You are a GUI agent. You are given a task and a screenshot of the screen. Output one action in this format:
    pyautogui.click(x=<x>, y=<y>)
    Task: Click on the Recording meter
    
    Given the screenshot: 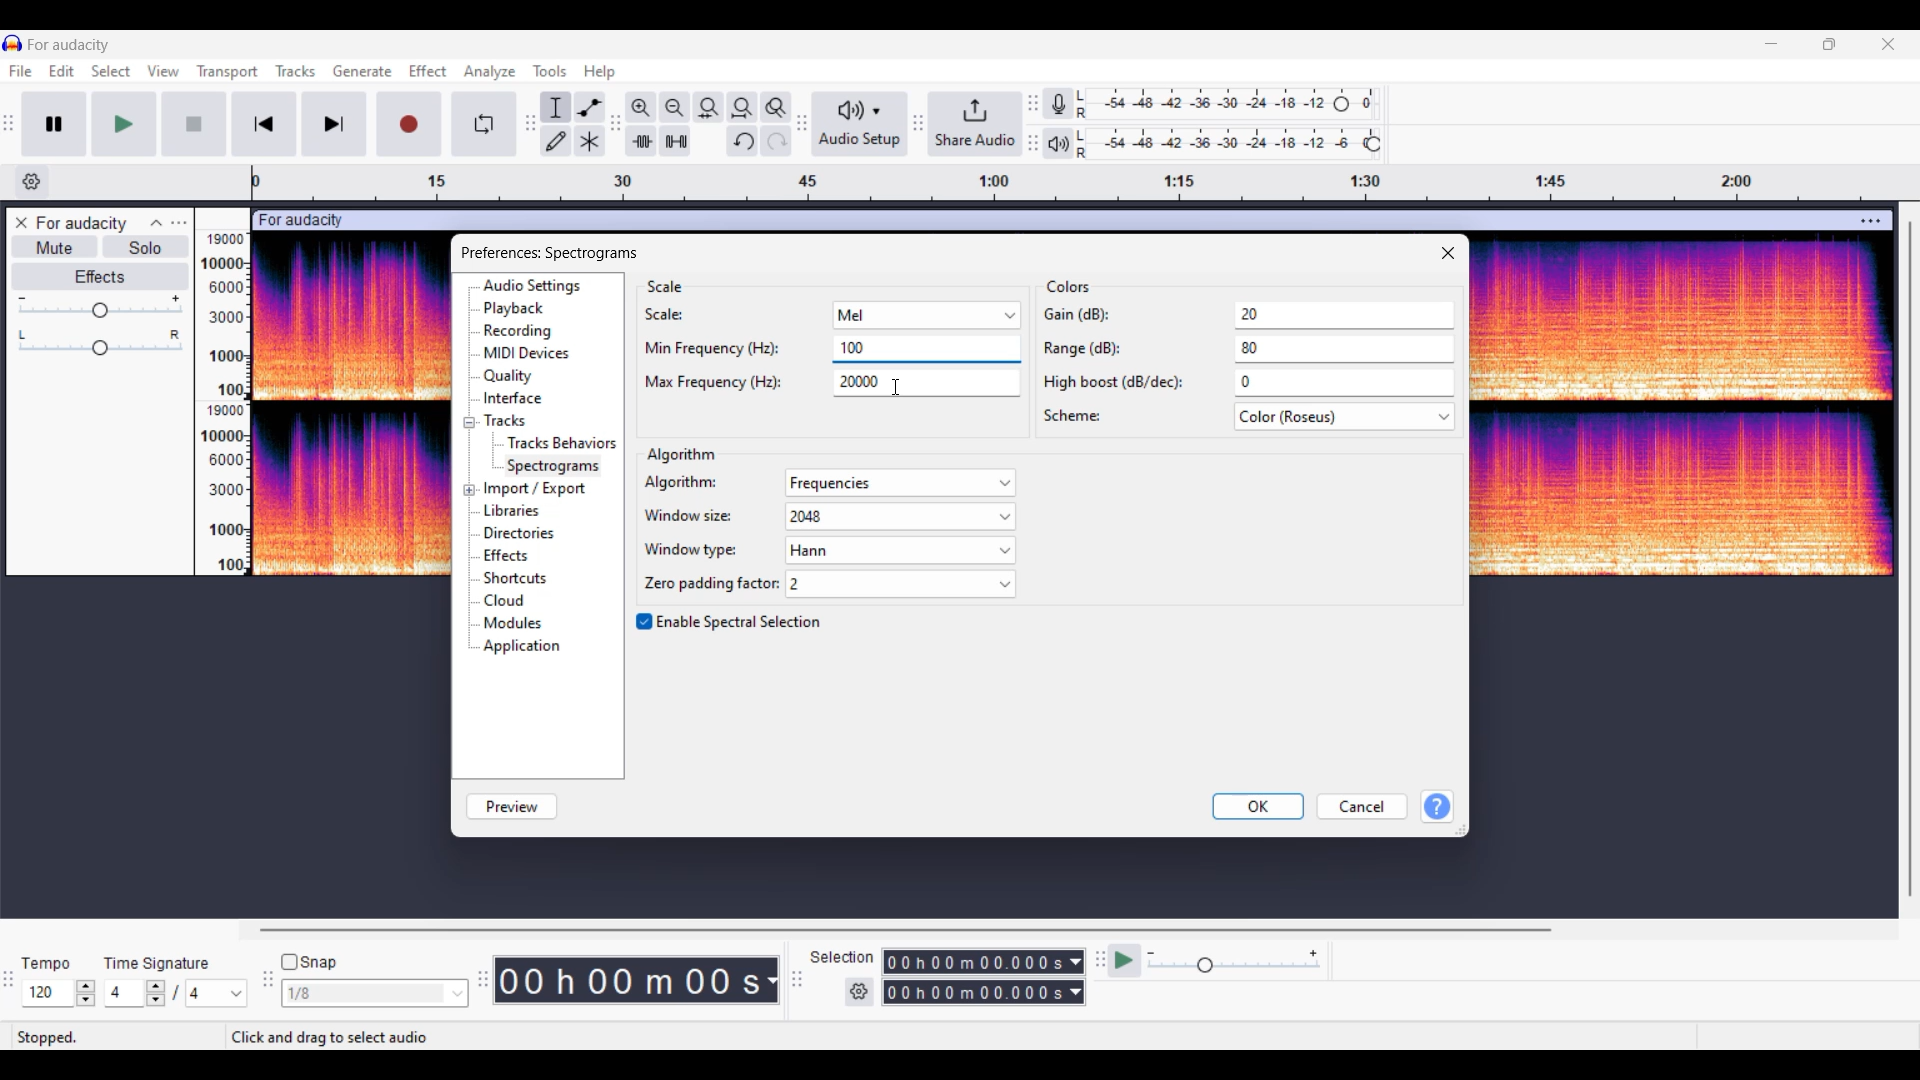 What is the action you would take?
    pyautogui.click(x=1058, y=103)
    